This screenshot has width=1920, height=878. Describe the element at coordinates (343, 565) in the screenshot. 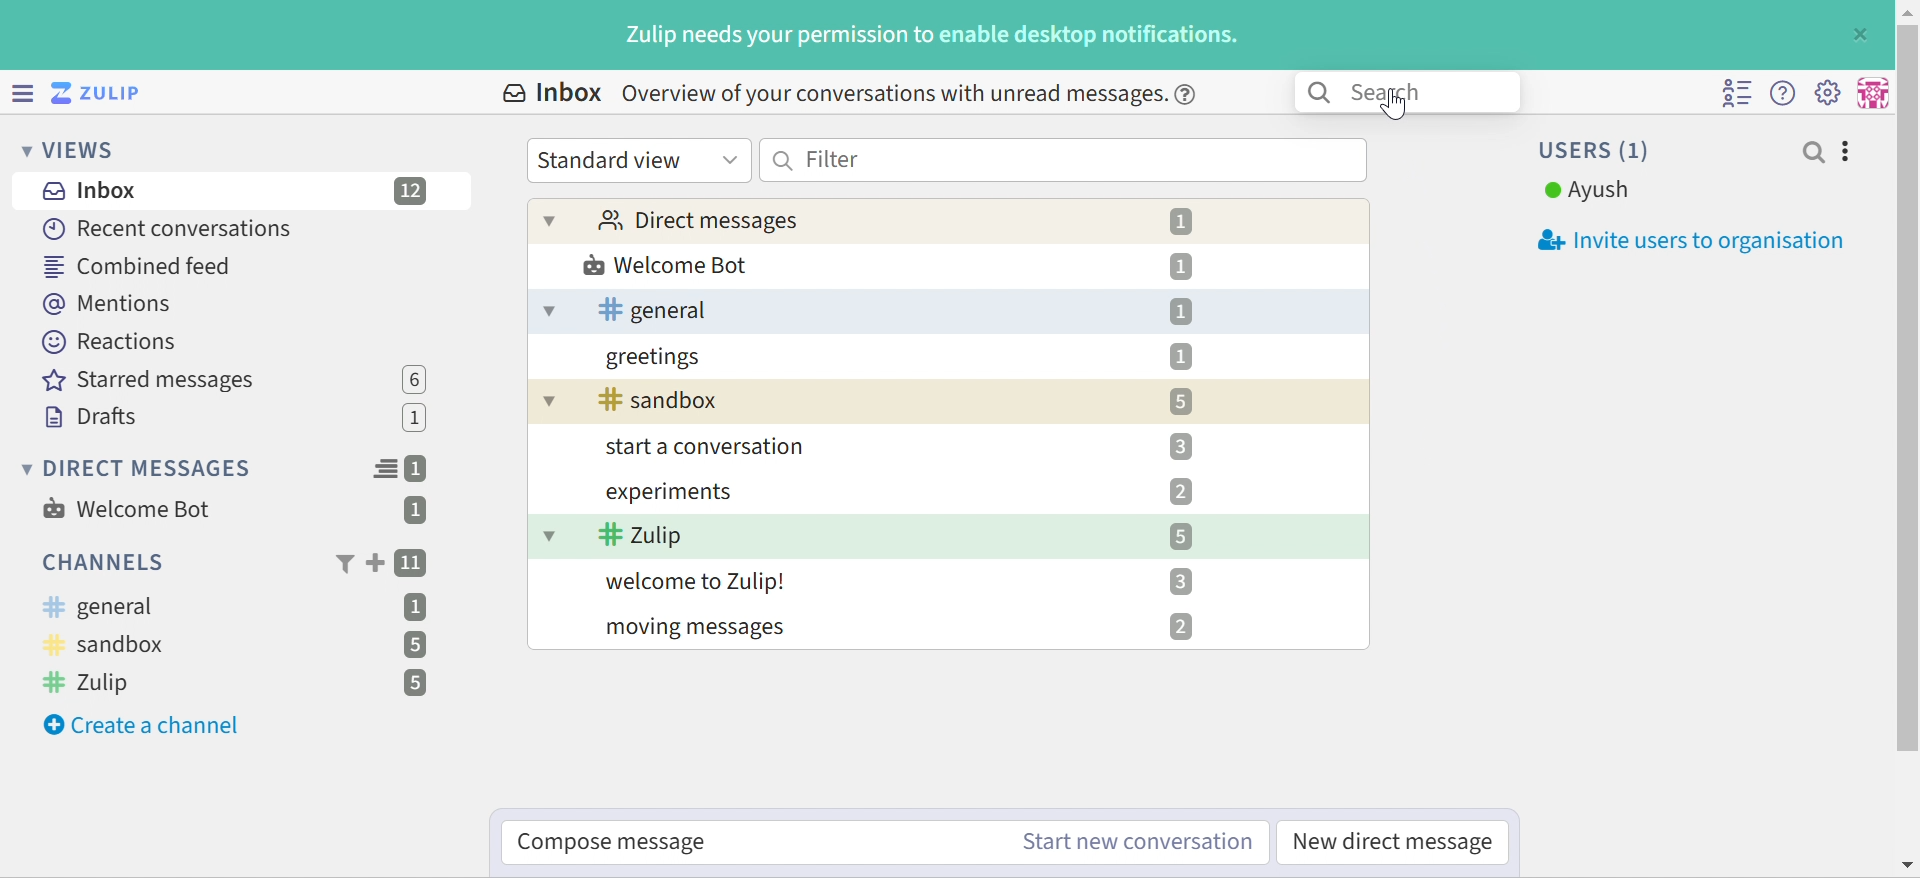

I see `Filter channels` at that location.